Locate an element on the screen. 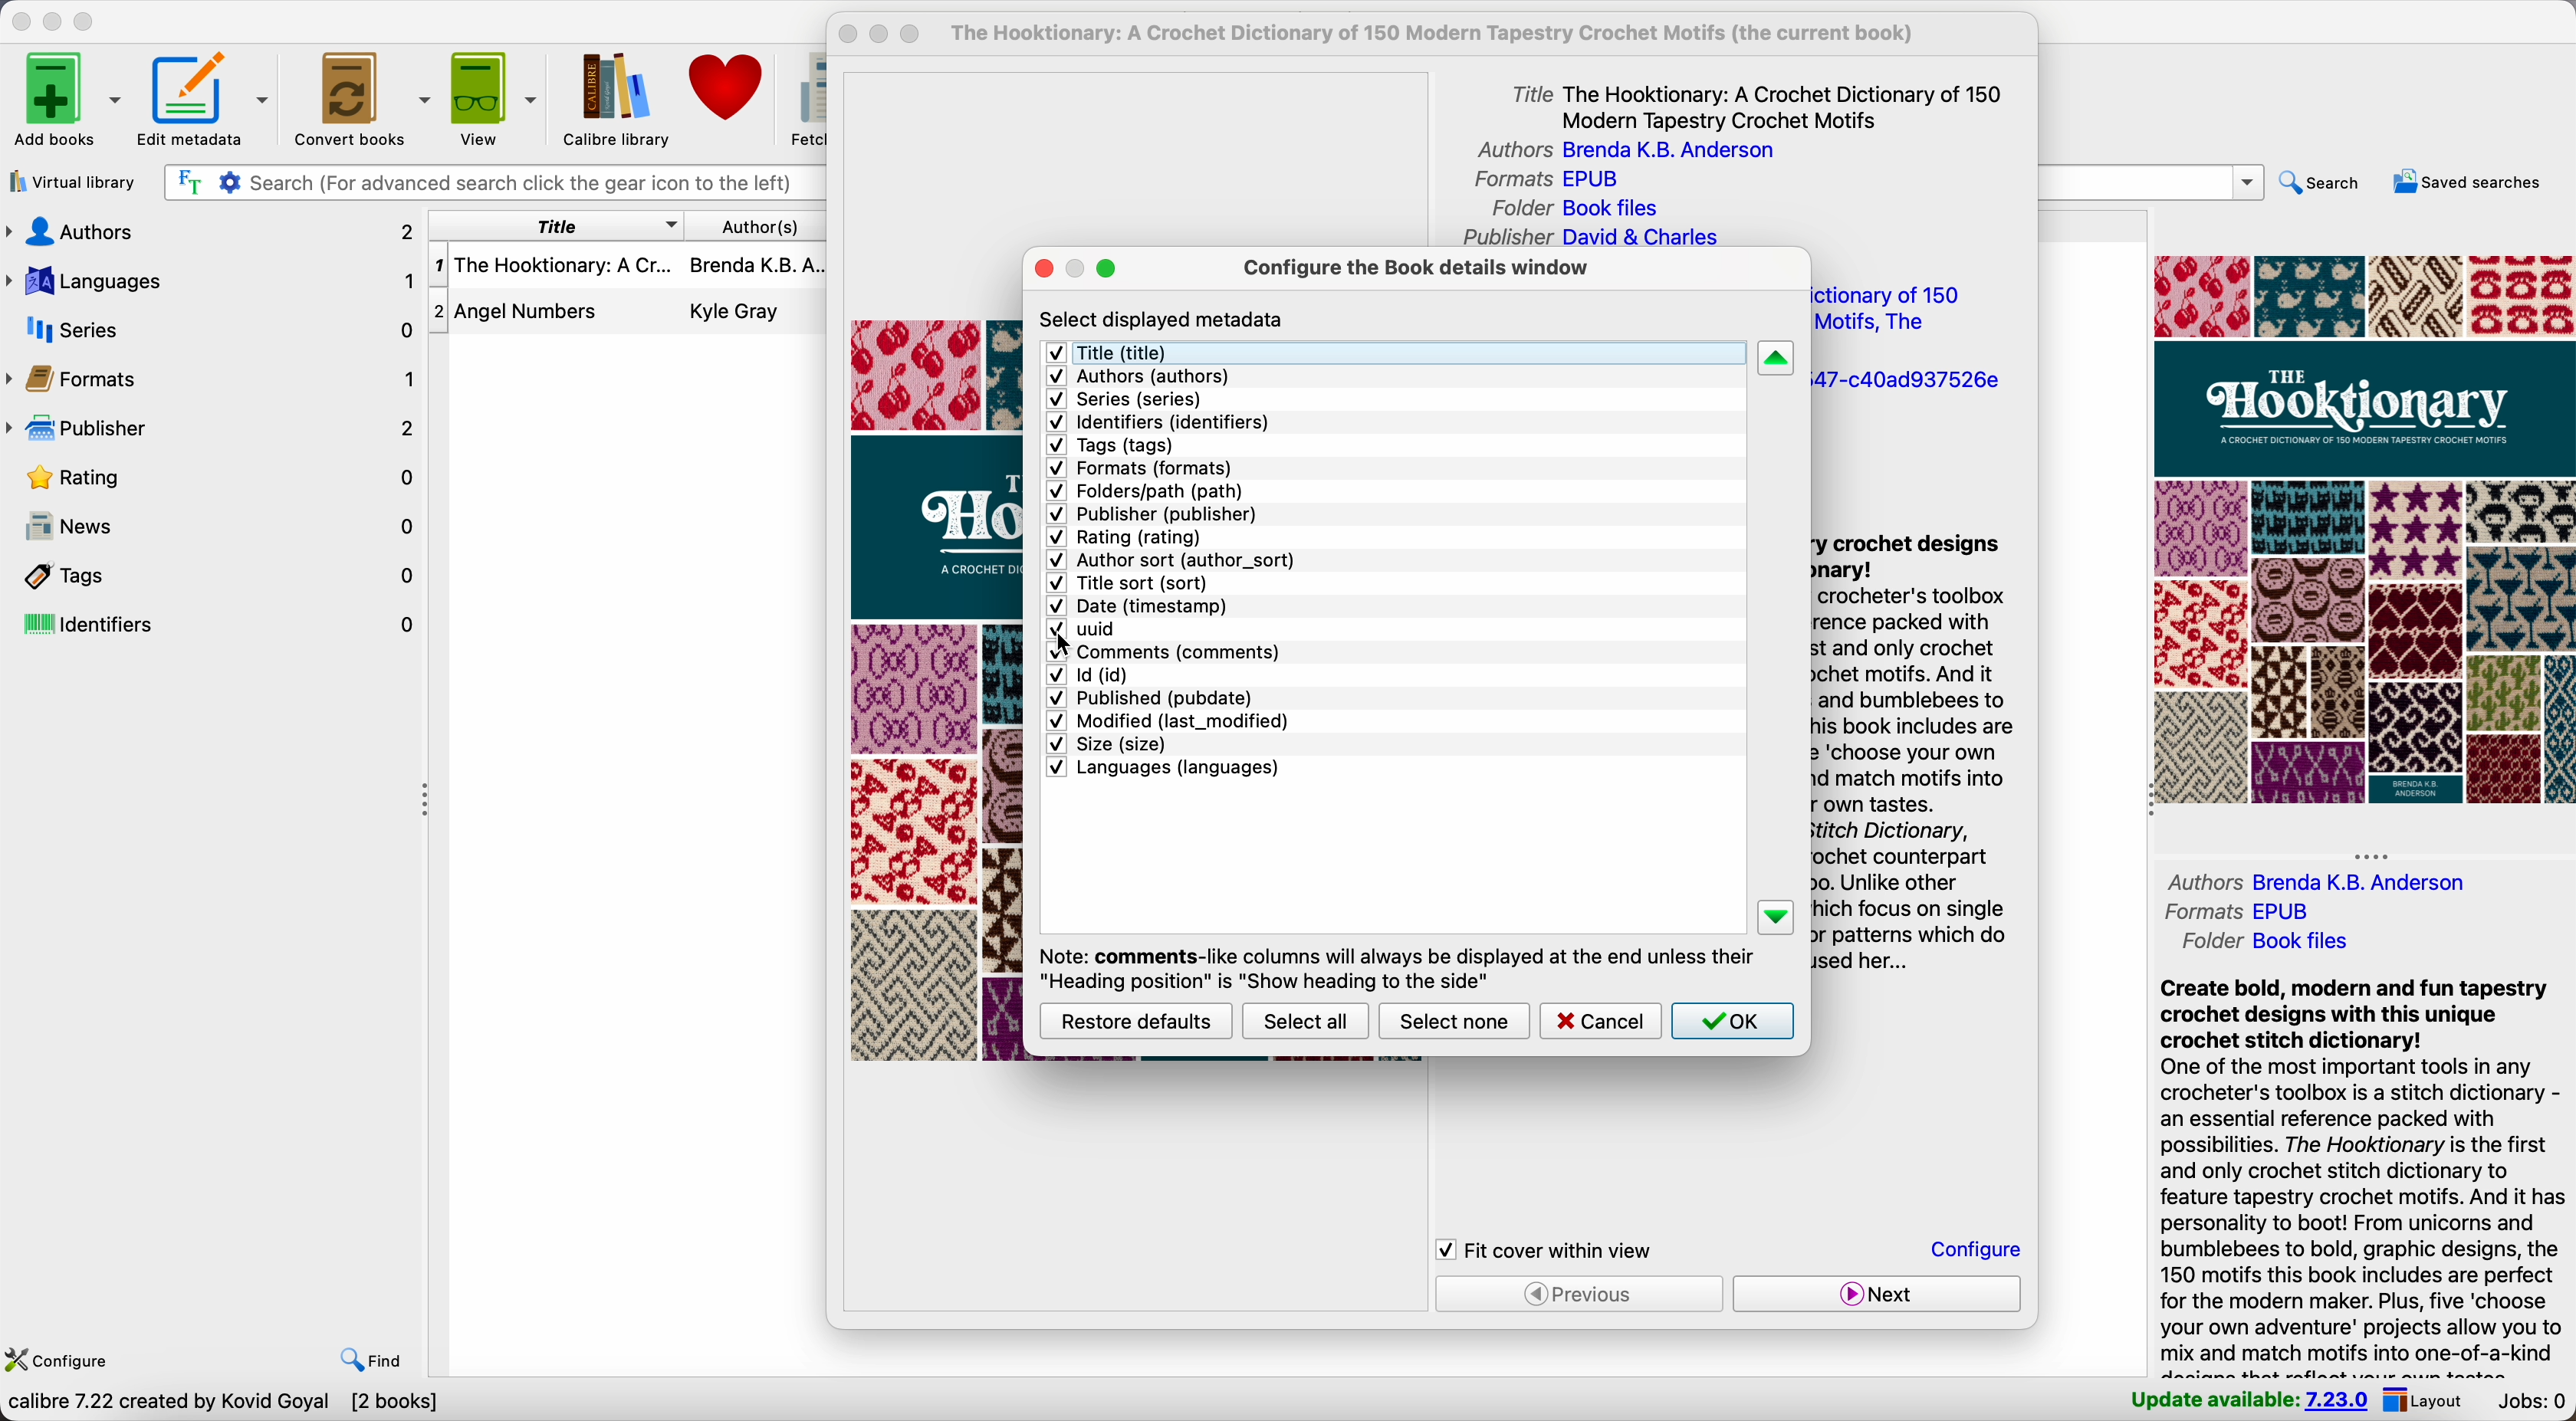 The height and width of the screenshot is (1421, 2576). title sort is located at coordinates (1135, 584).